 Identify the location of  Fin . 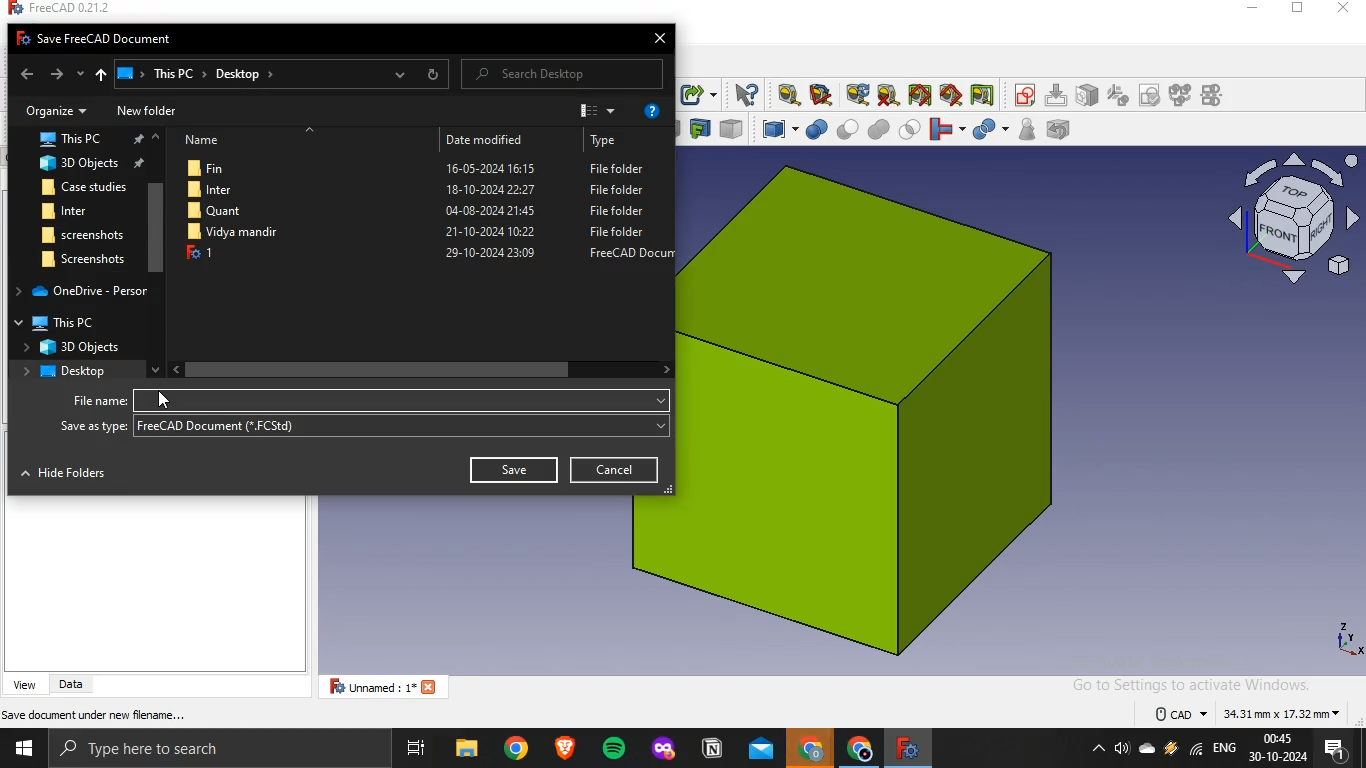
(418, 167).